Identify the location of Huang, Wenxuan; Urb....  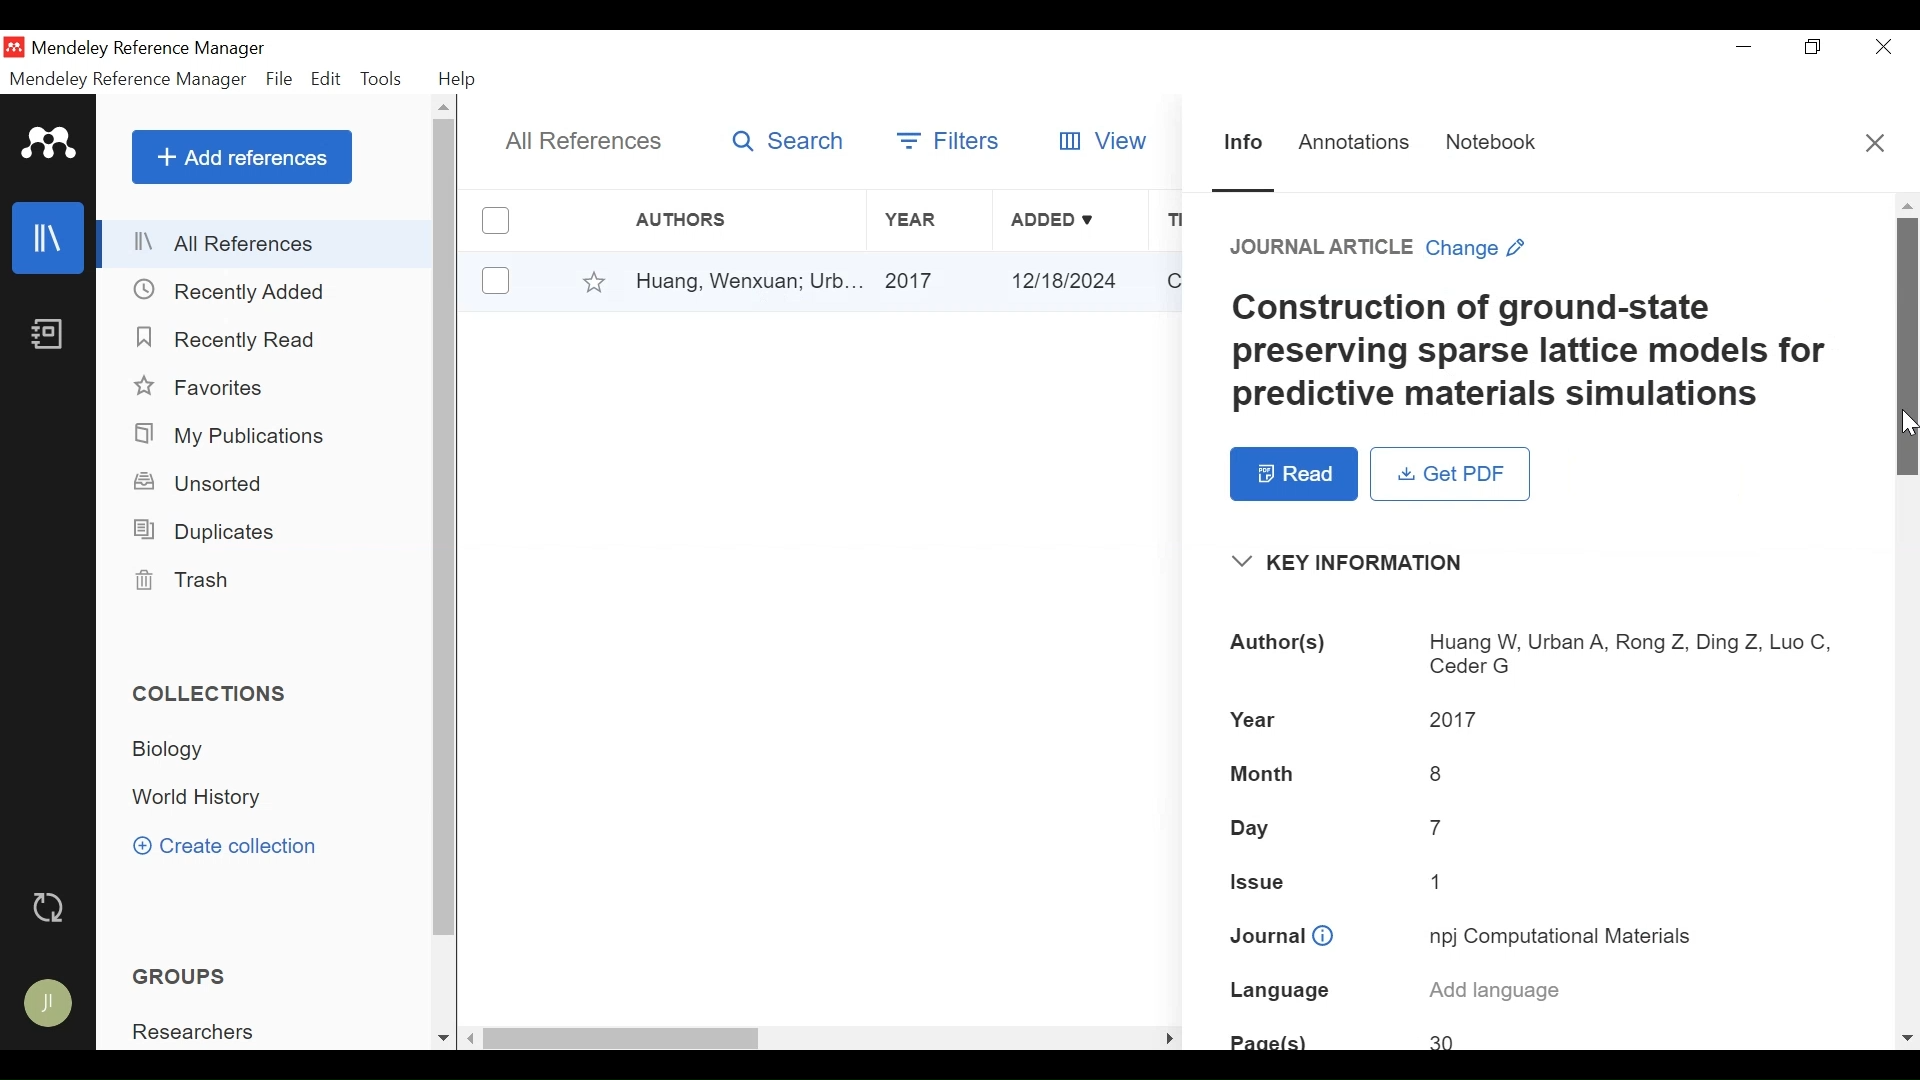
(748, 282).